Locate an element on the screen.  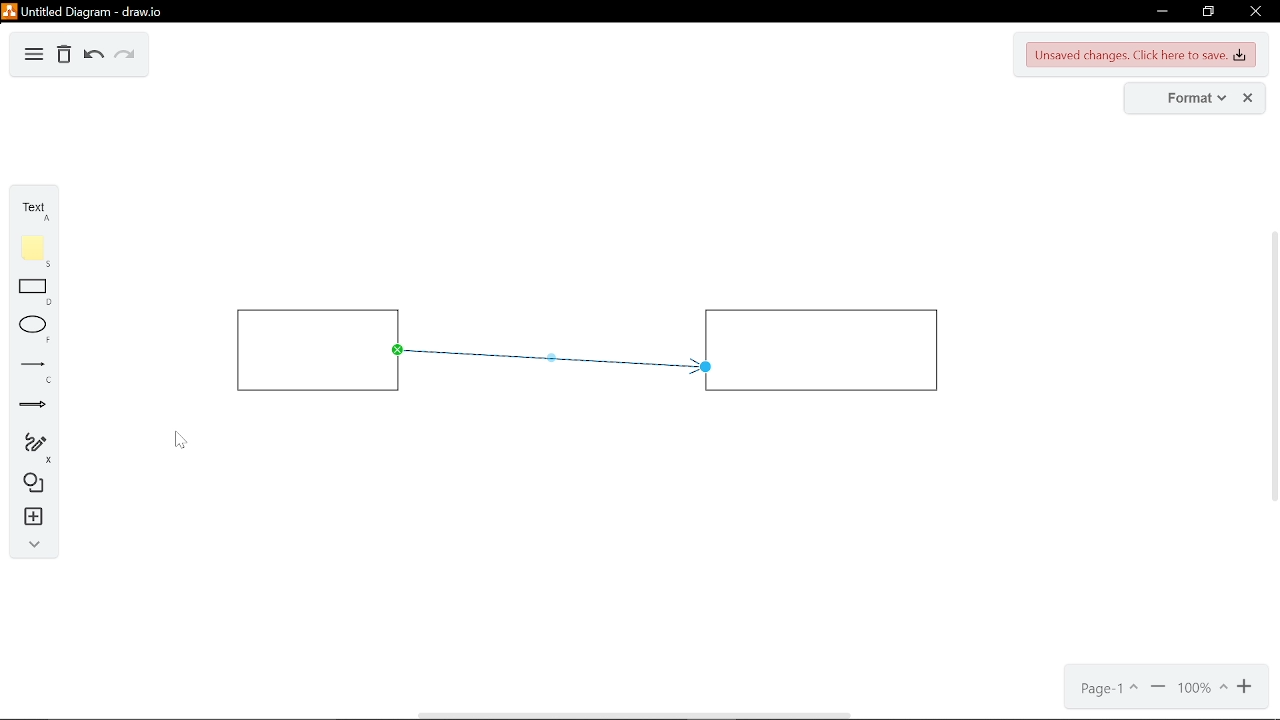
Cursor is located at coordinates (179, 440).